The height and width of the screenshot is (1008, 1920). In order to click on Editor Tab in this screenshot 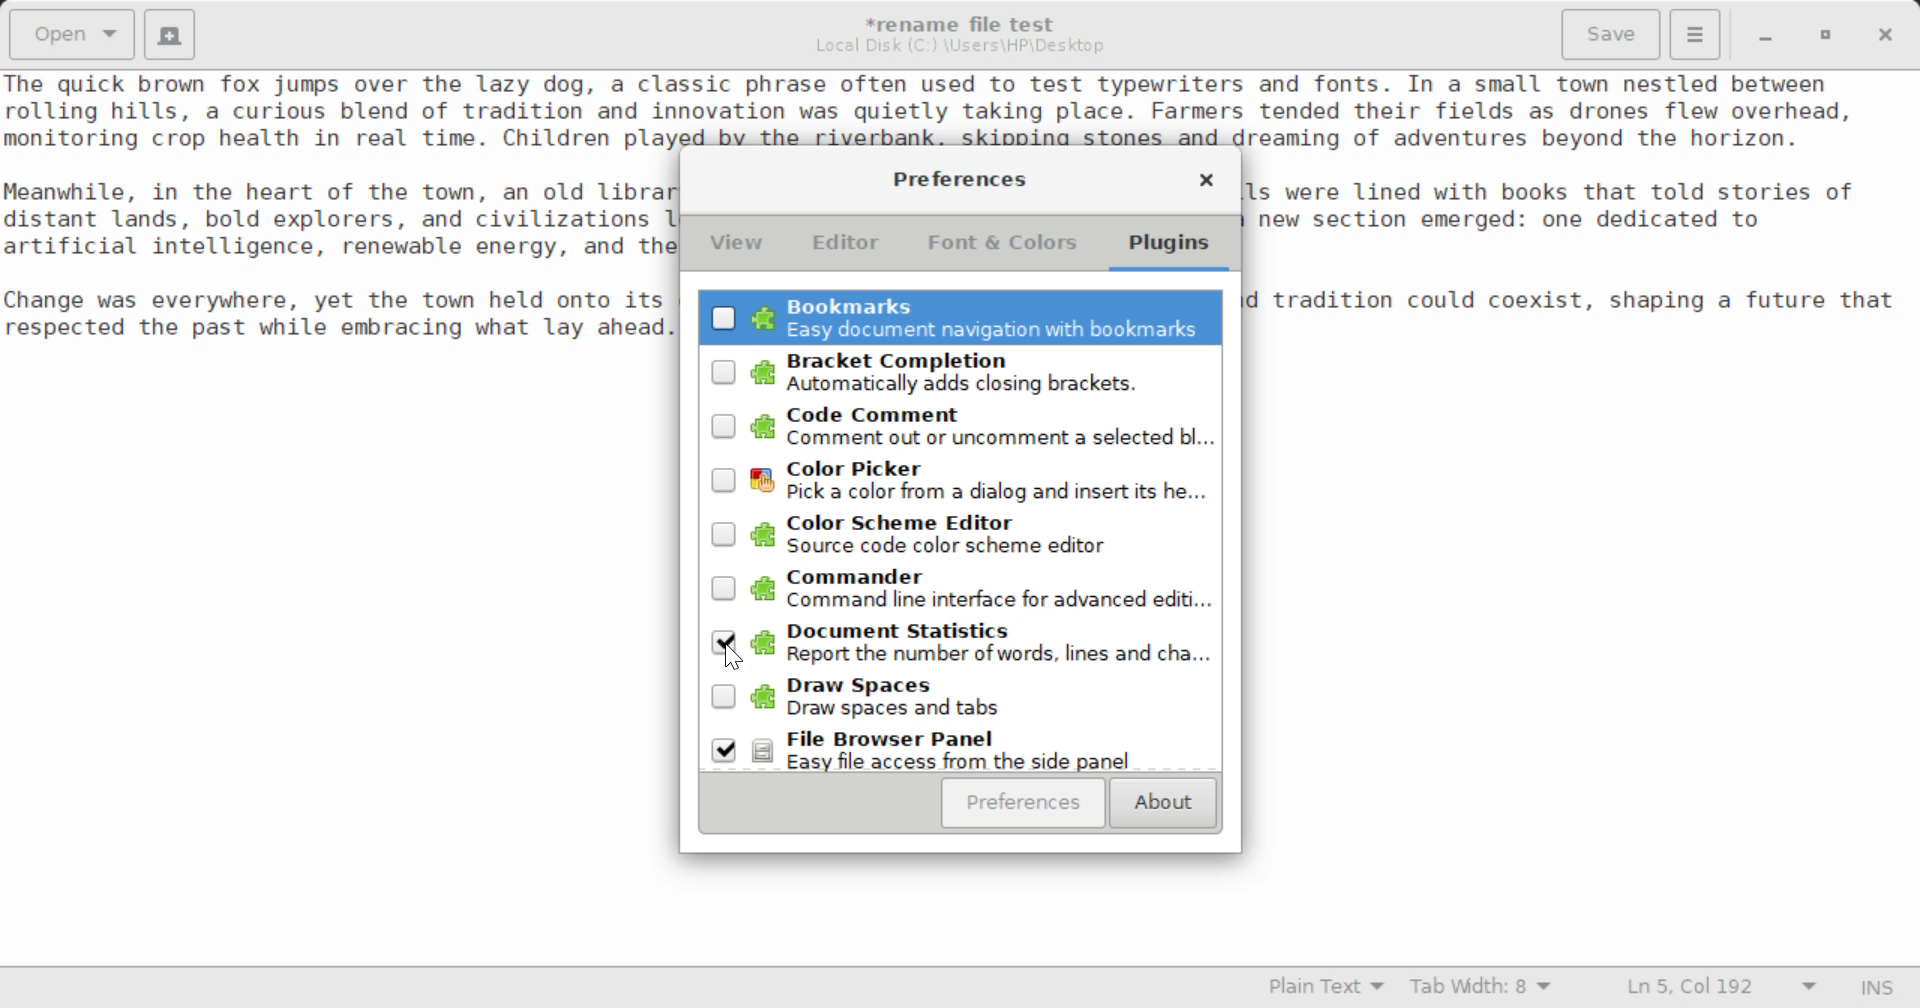, I will do `click(850, 248)`.